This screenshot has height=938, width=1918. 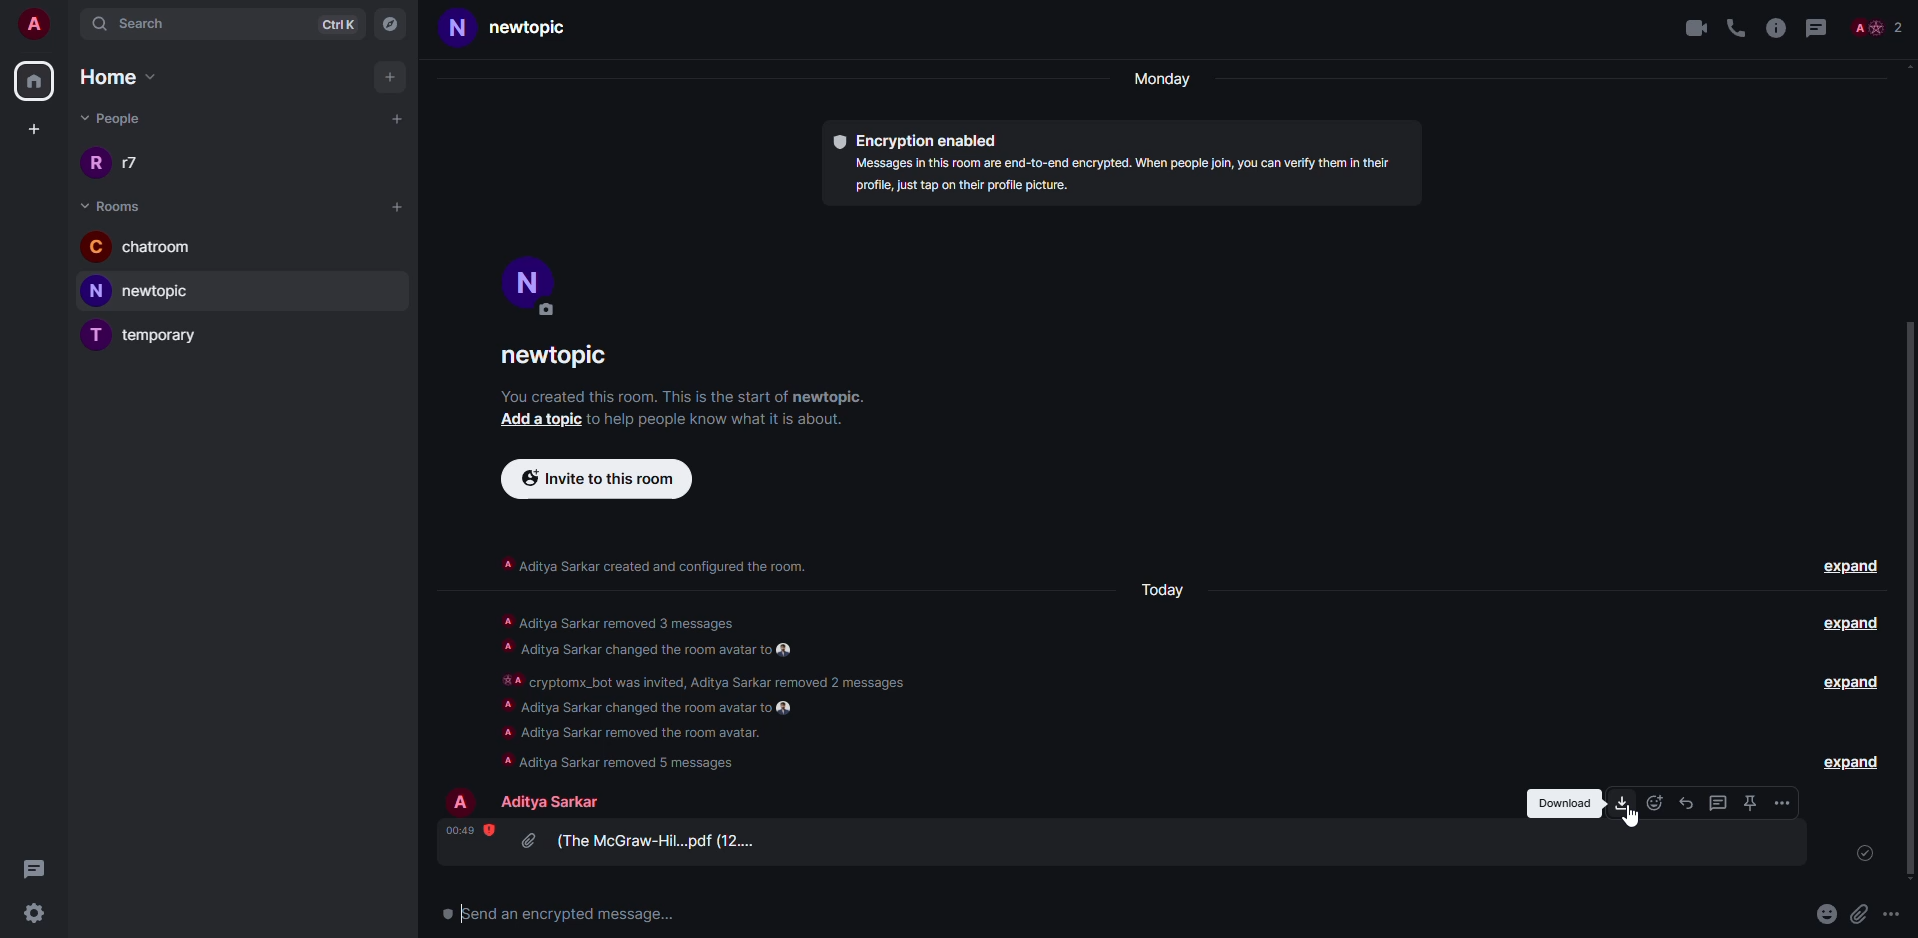 What do you see at coordinates (1819, 914) in the screenshot?
I see `attachment` at bounding box center [1819, 914].